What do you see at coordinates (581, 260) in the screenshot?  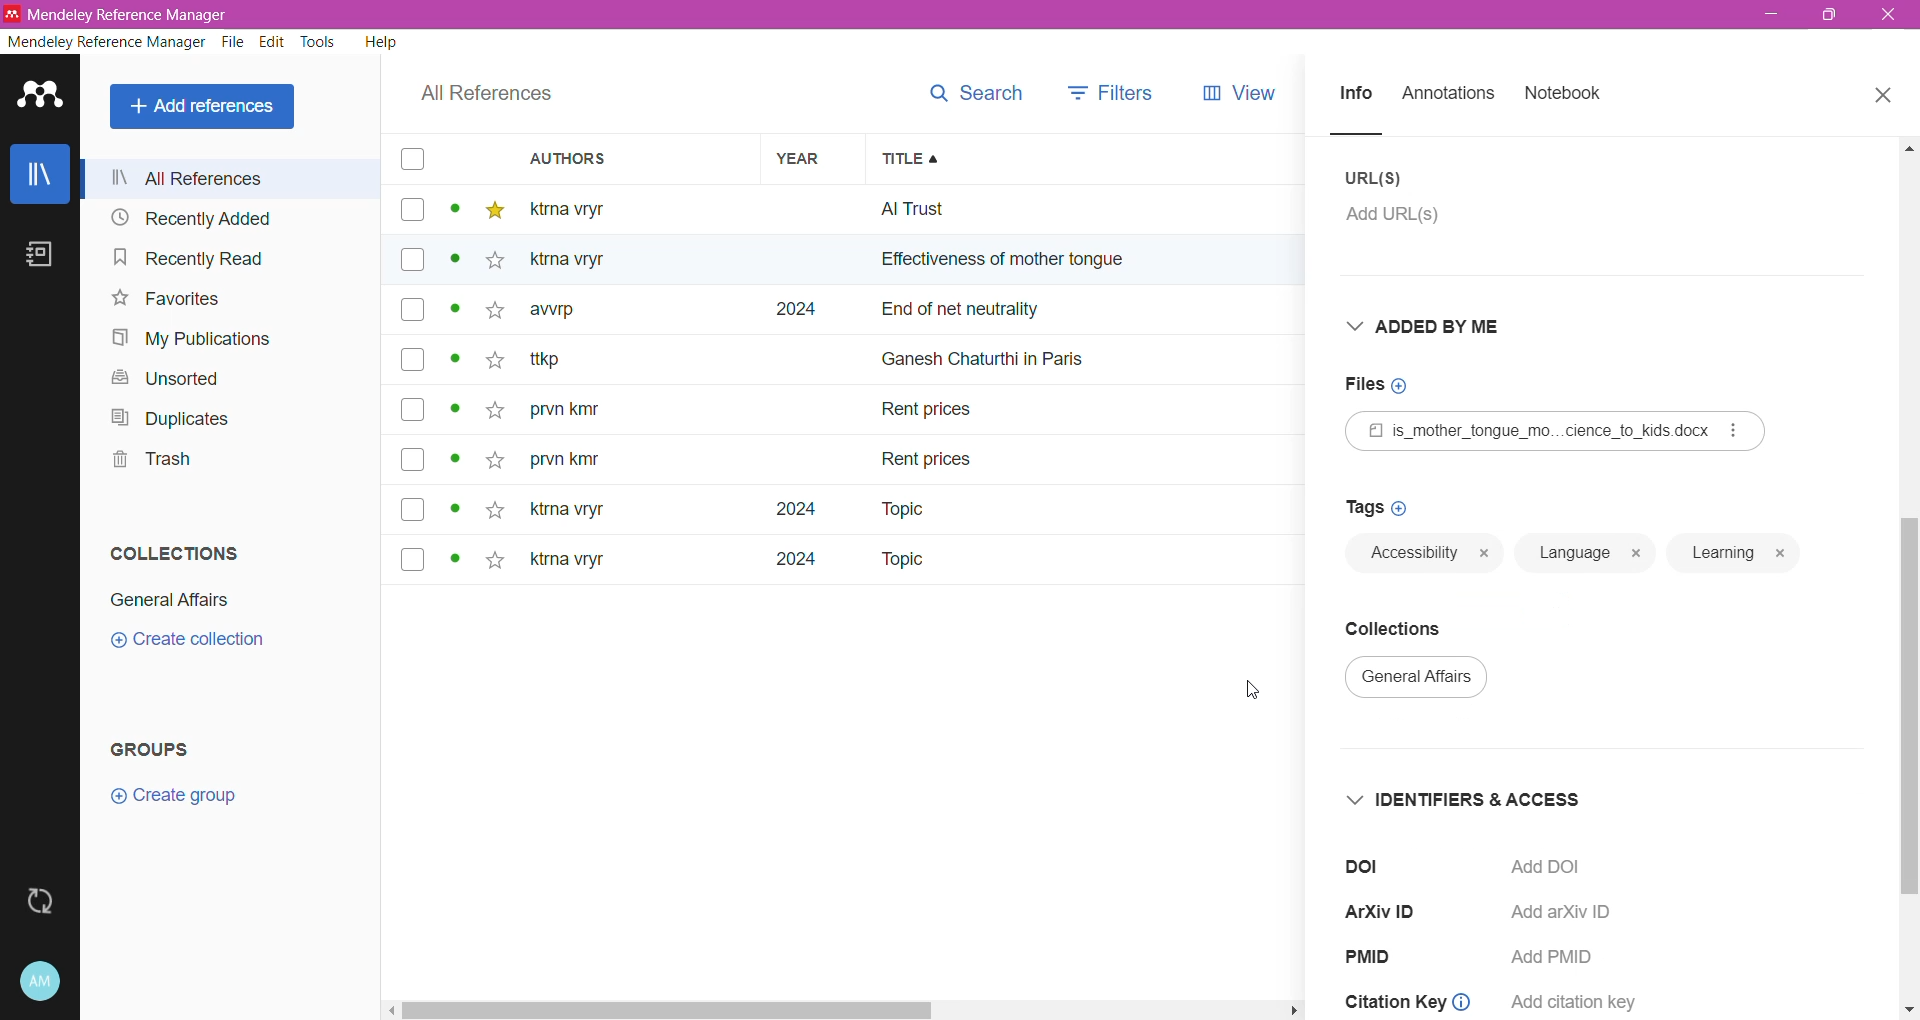 I see `` at bounding box center [581, 260].